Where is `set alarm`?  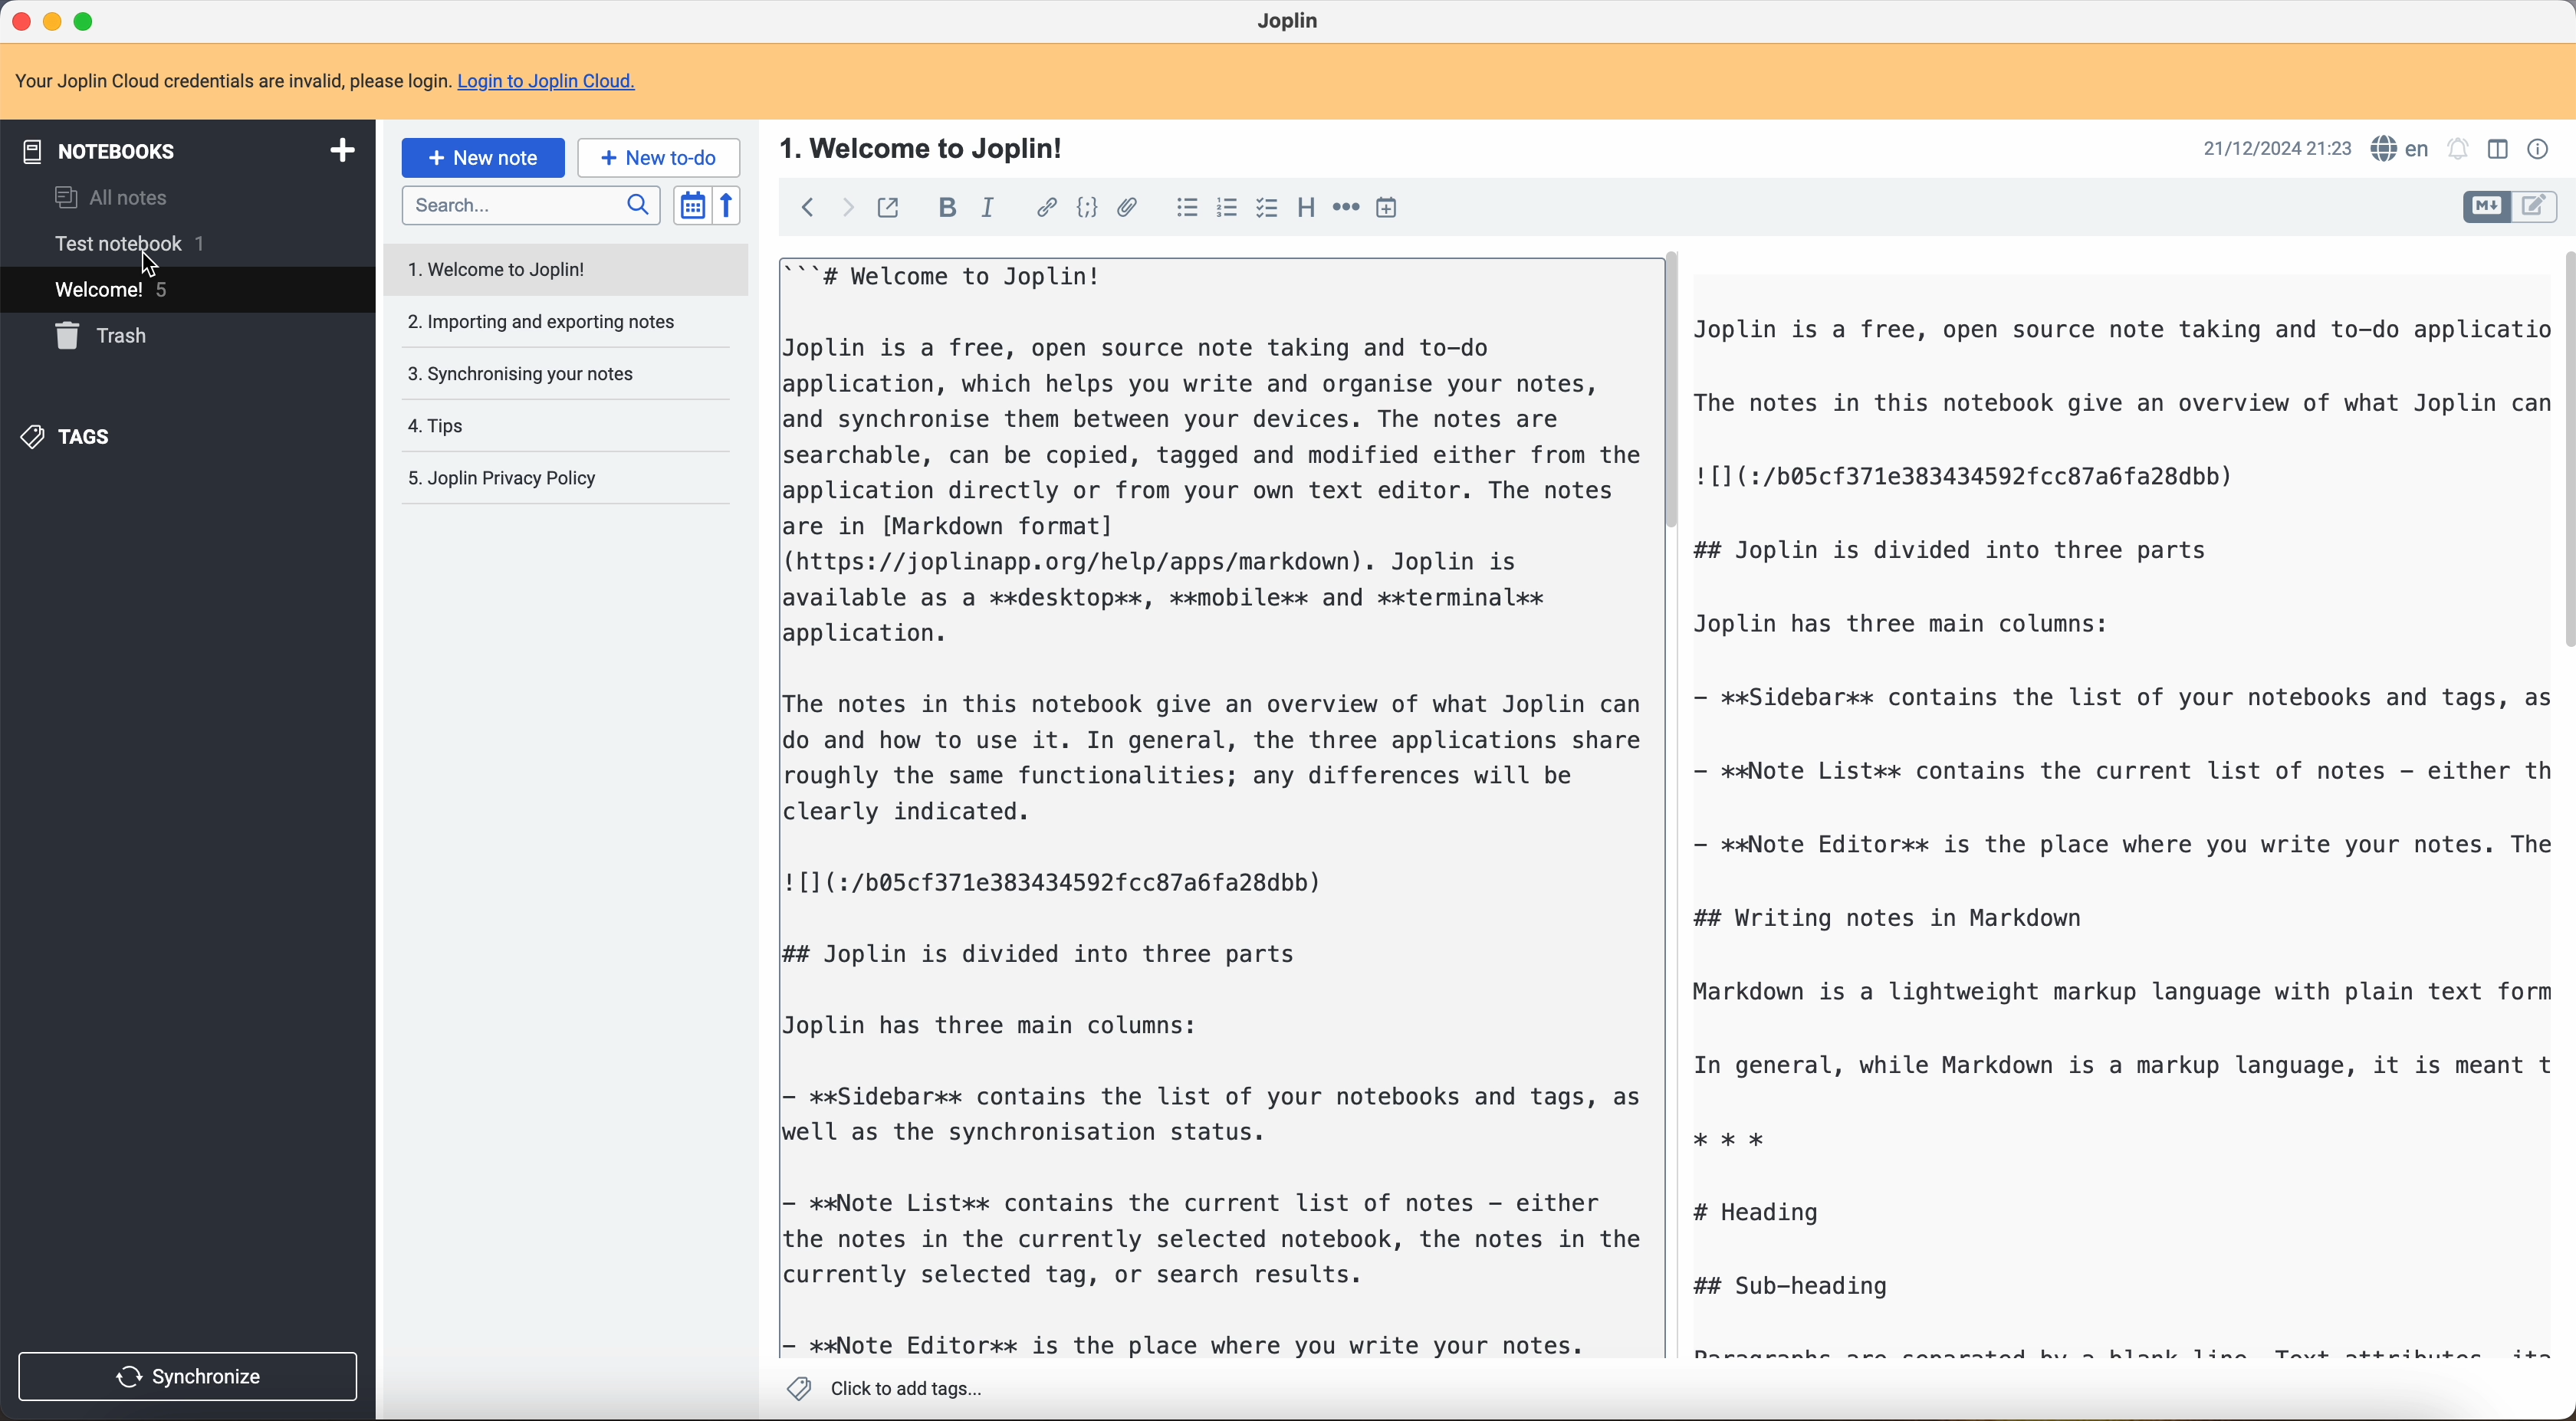 set alarm is located at coordinates (2455, 149).